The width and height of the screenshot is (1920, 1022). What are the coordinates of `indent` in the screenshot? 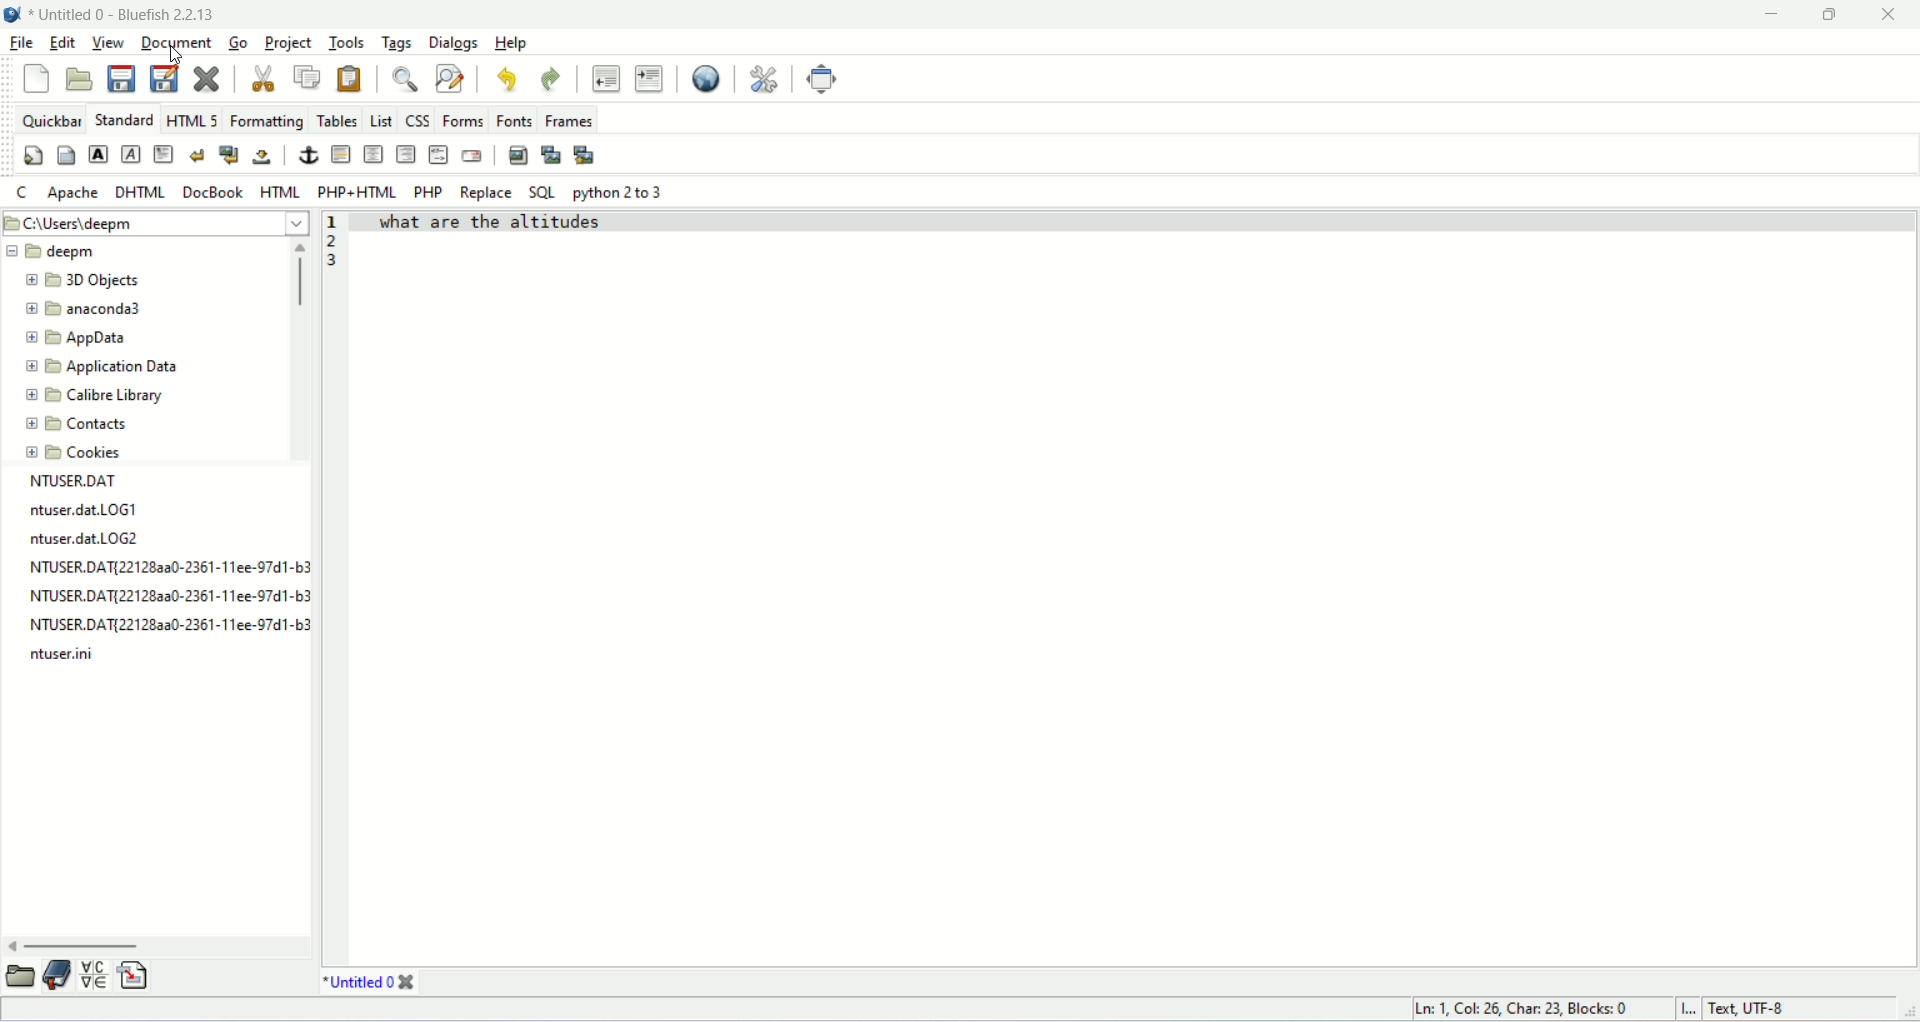 It's located at (648, 78).